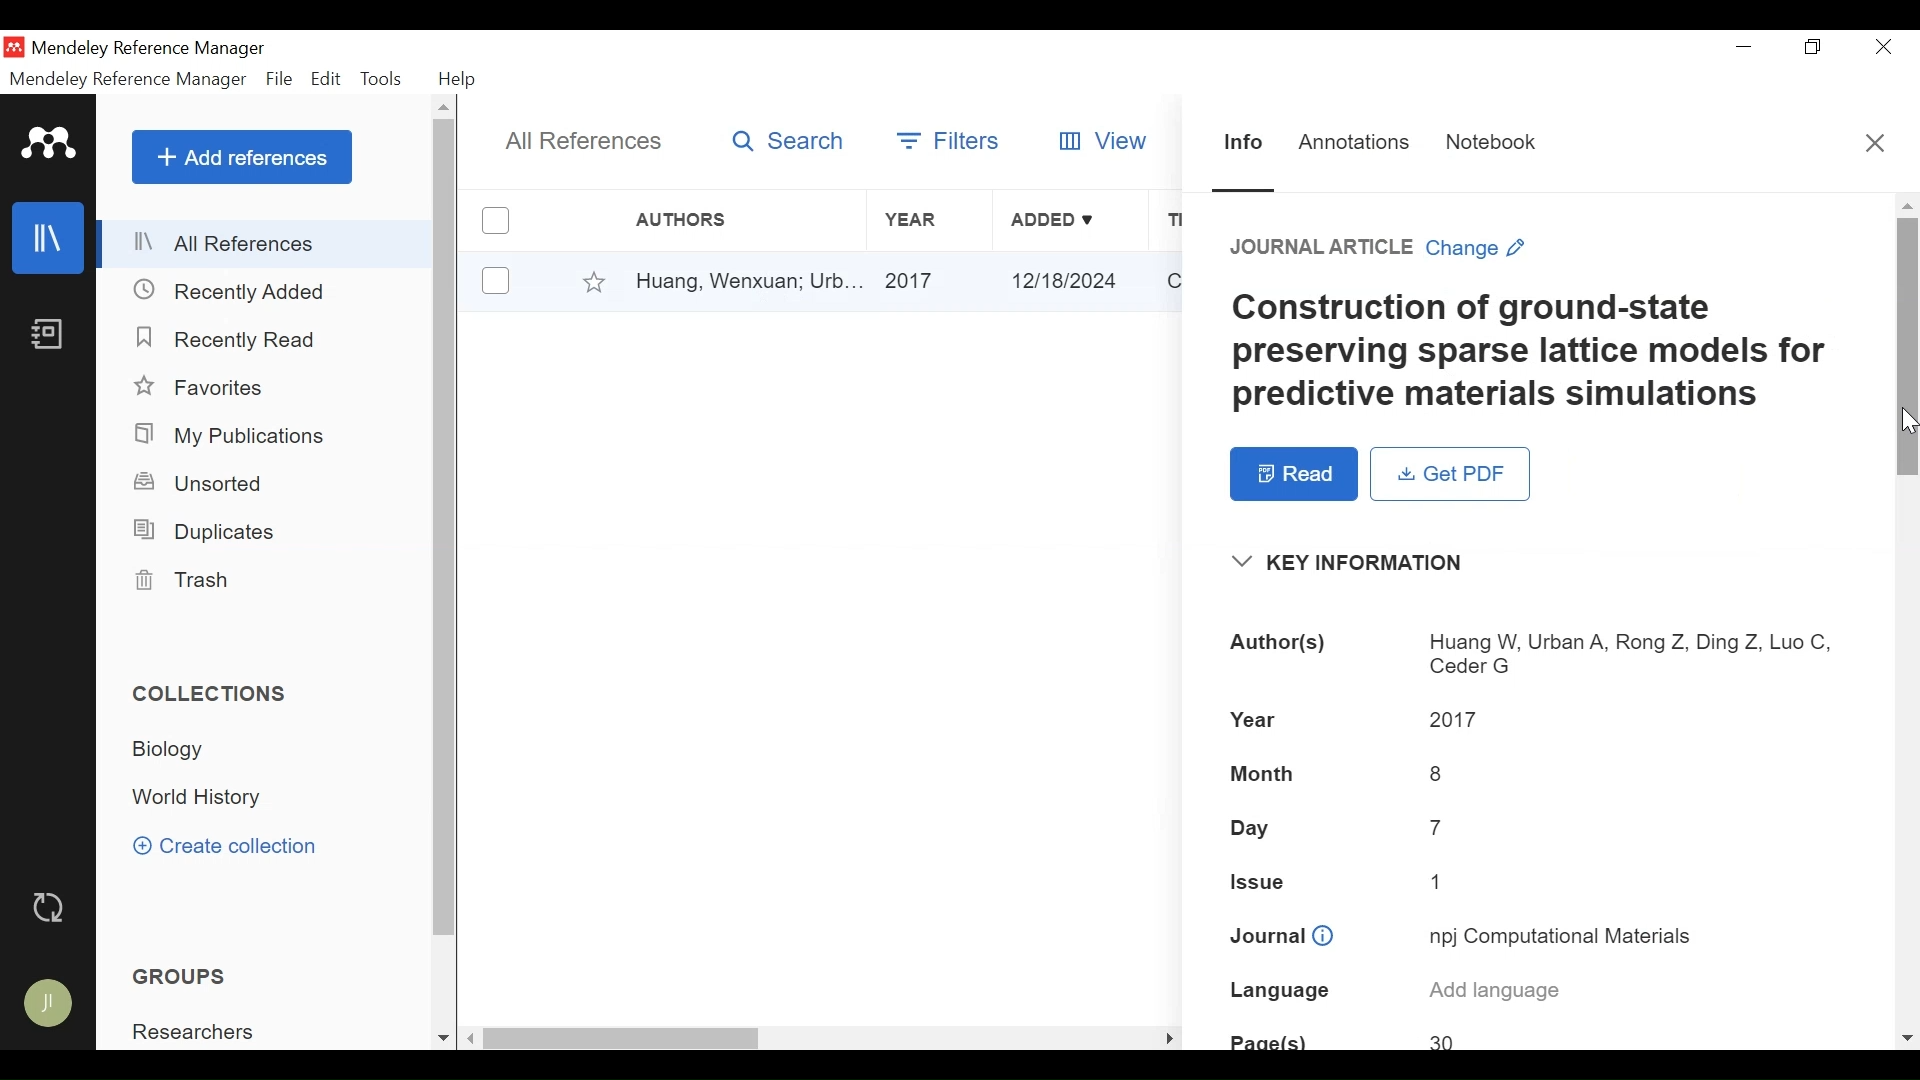  I want to click on Notebook, so click(1490, 143).